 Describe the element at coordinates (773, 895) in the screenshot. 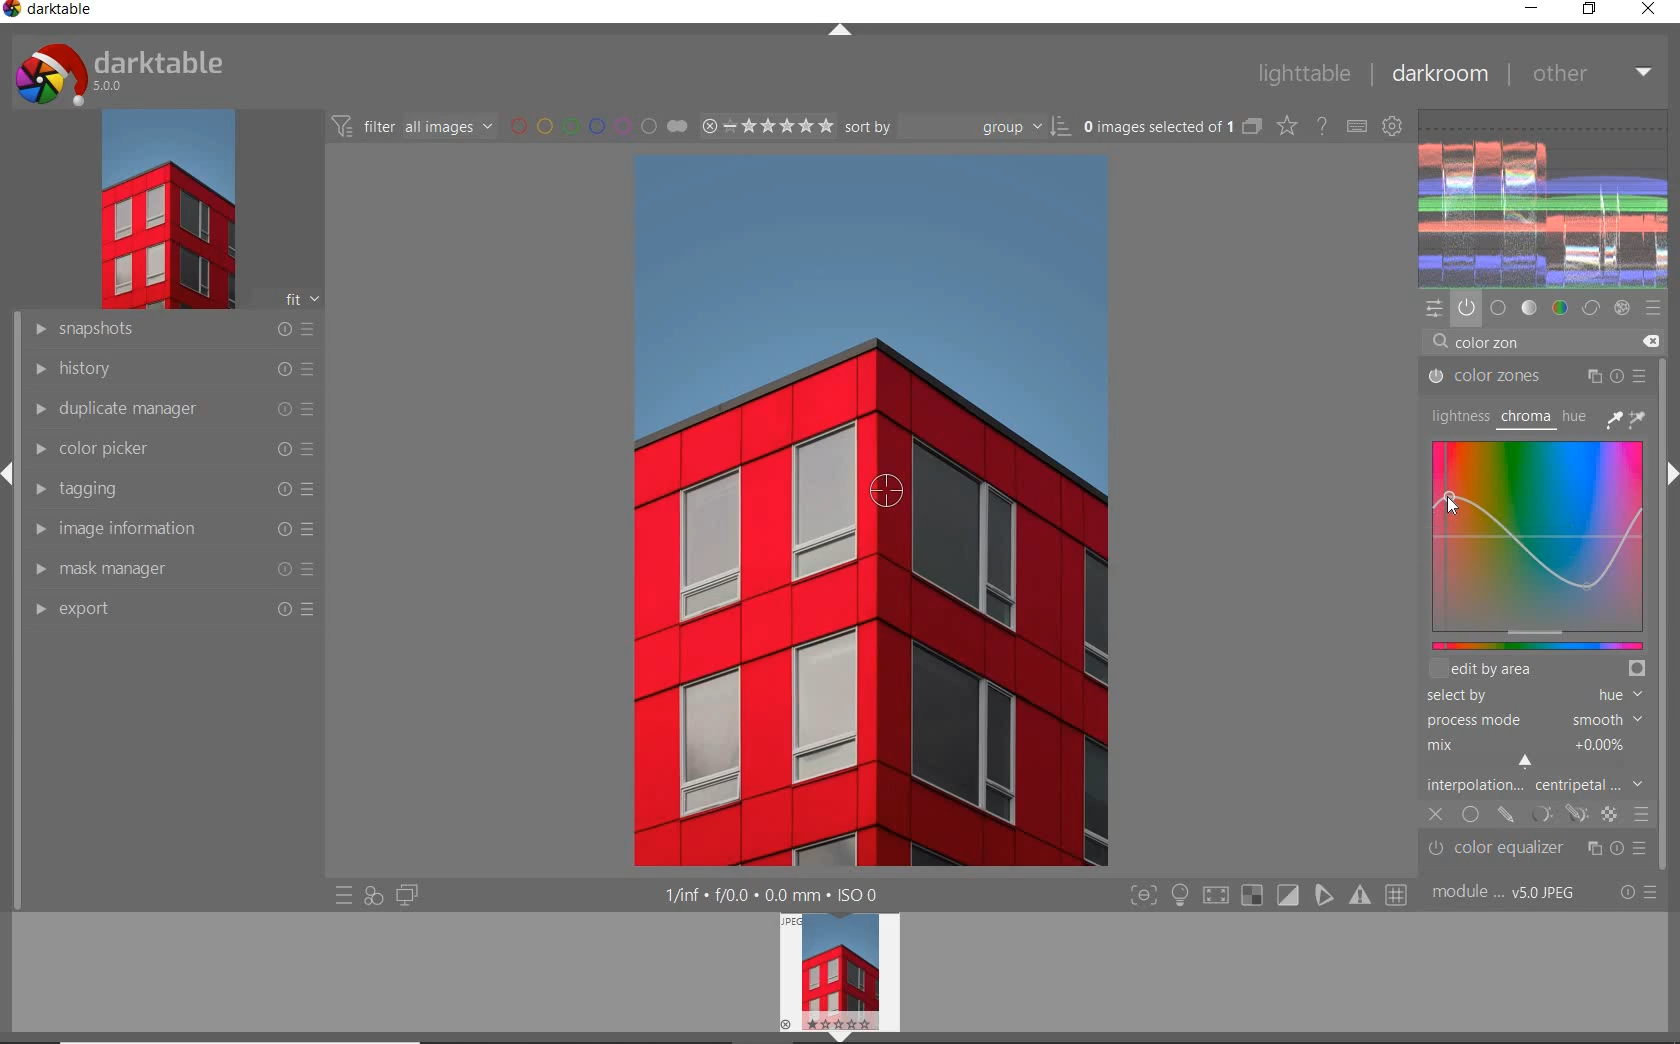

I see `display information` at that location.